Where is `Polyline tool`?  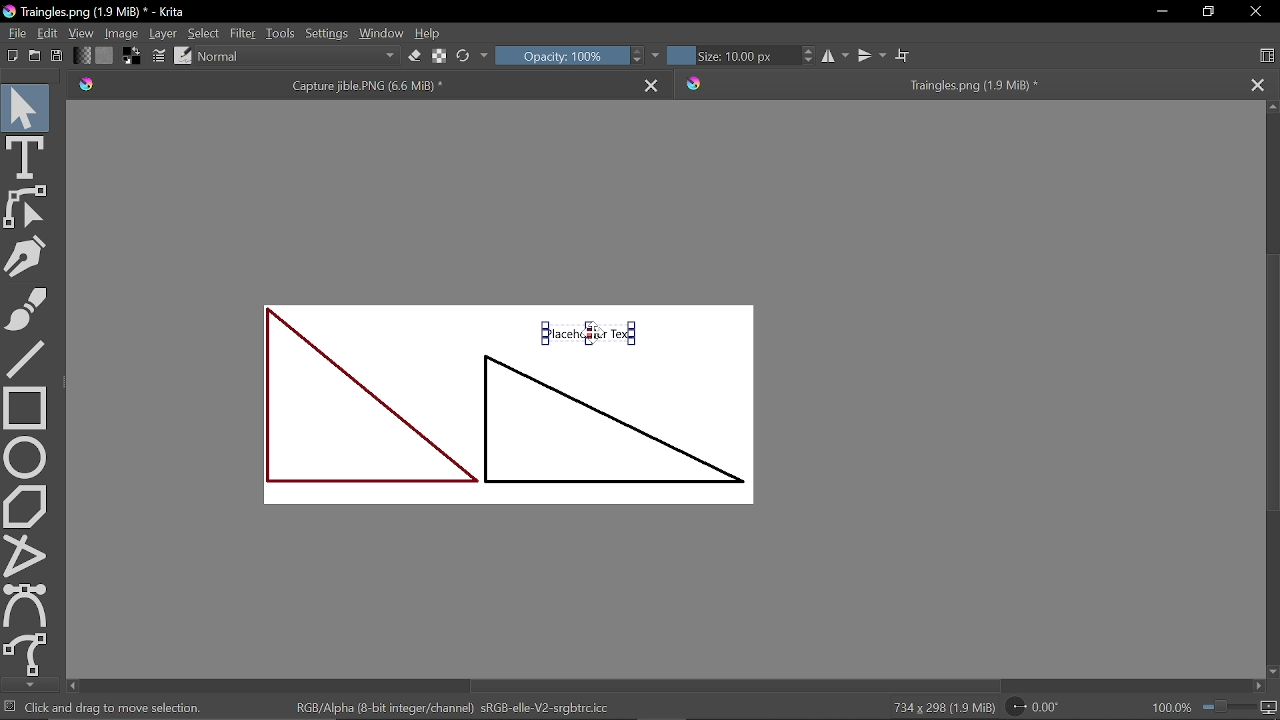
Polyline tool is located at coordinates (22, 555).